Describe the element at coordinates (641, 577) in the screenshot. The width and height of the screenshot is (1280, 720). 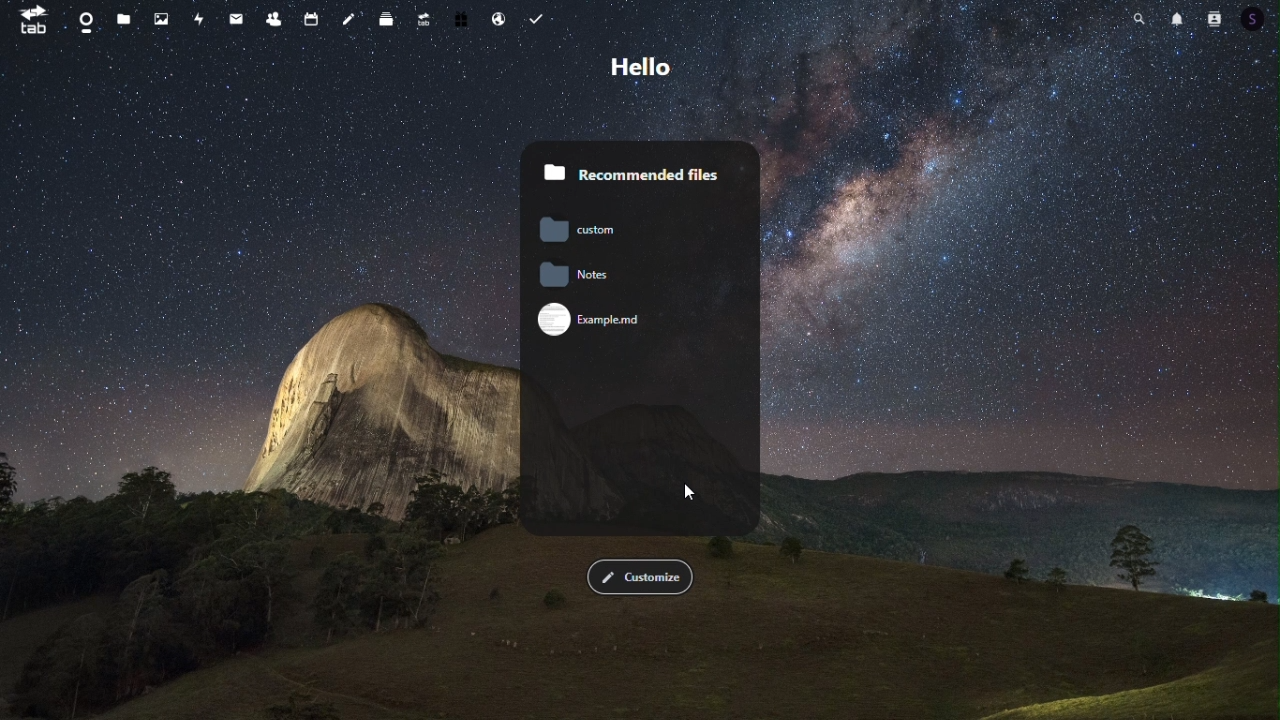
I see `Customize` at that location.